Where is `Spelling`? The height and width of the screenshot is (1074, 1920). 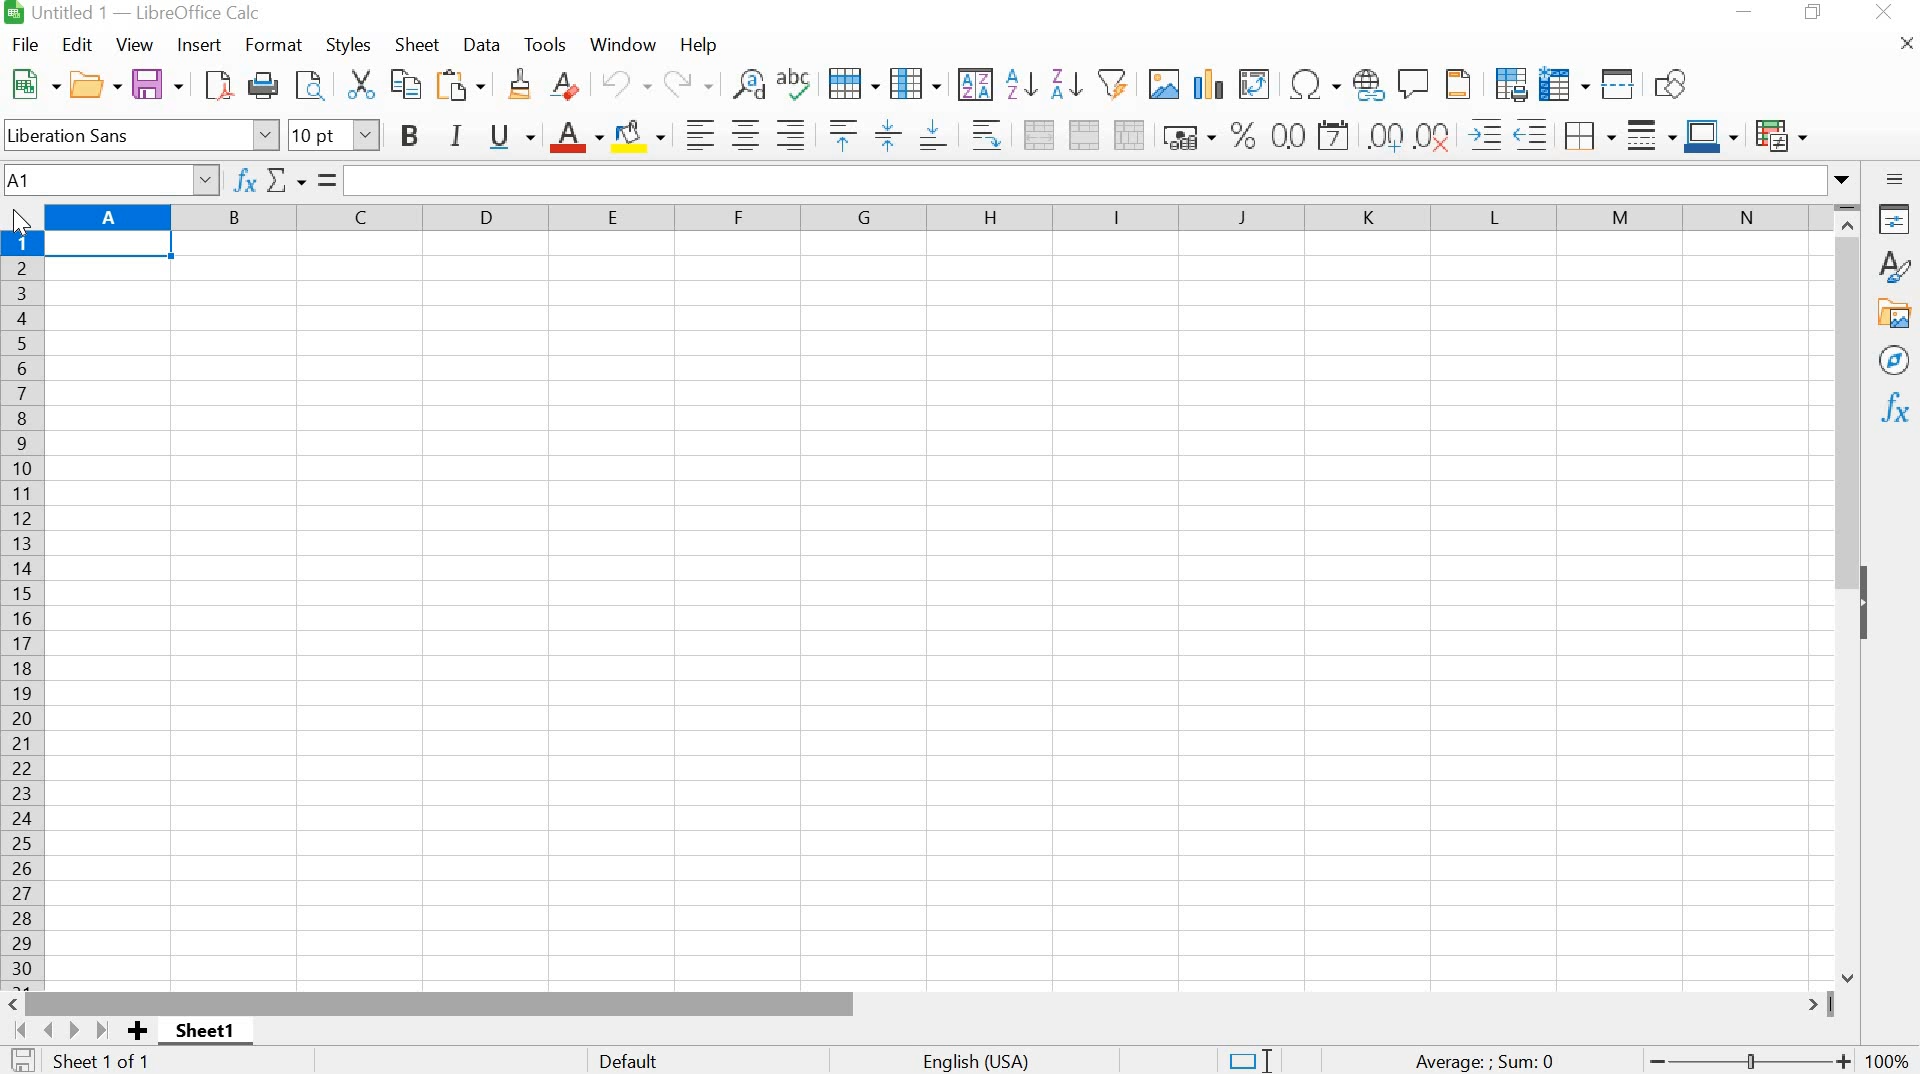
Spelling is located at coordinates (792, 84).